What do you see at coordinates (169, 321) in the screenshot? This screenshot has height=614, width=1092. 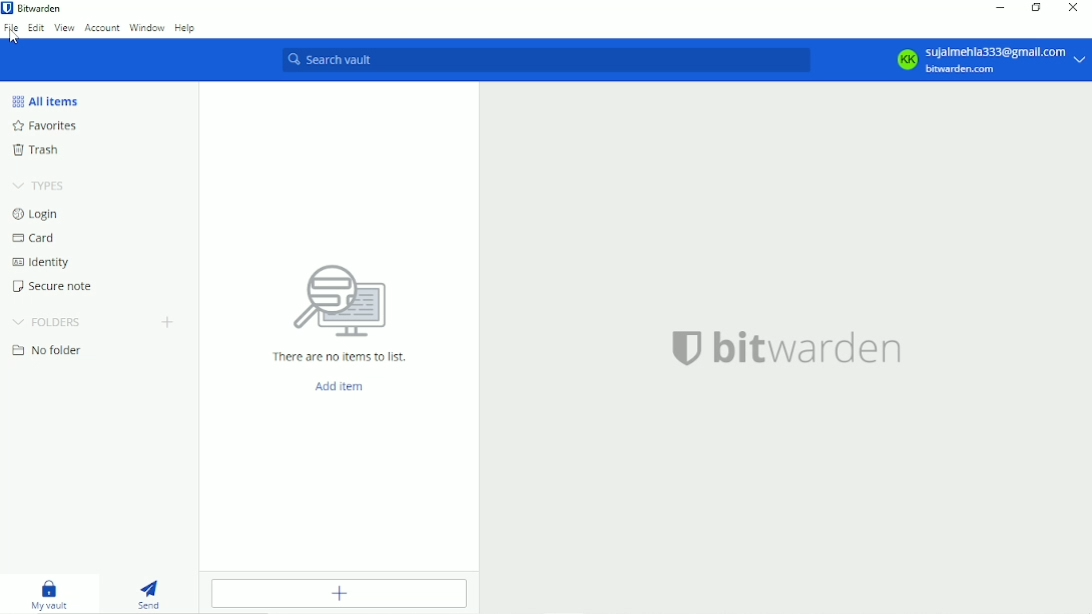 I see `Create folder` at bounding box center [169, 321].